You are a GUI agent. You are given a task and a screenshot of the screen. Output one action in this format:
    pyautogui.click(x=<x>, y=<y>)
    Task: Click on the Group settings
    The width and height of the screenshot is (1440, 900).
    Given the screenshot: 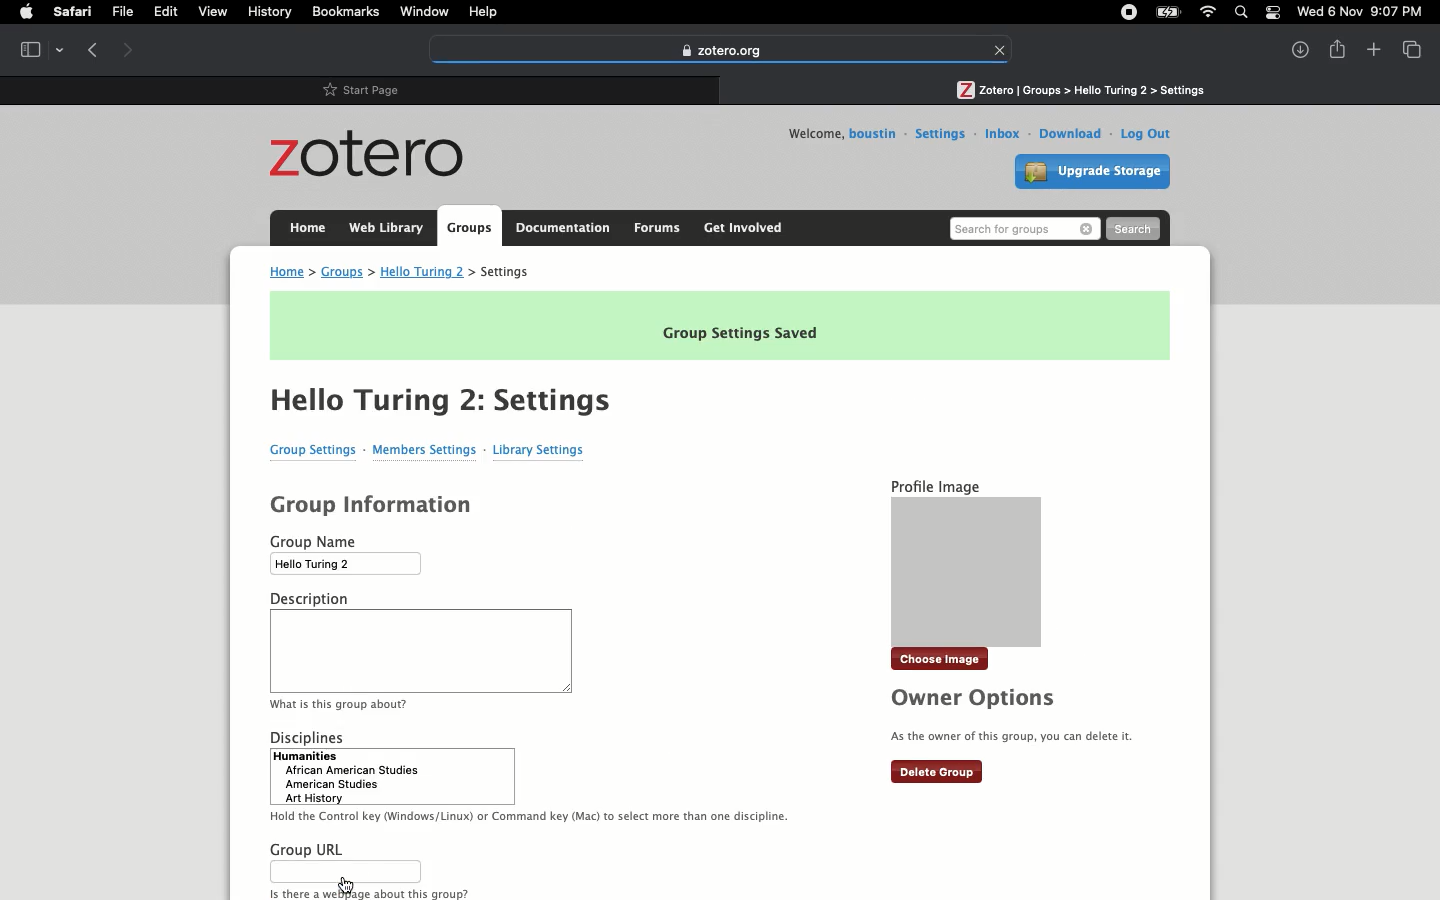 What is the action you would take?
    pyautogui.click(x=314, y=450)
    